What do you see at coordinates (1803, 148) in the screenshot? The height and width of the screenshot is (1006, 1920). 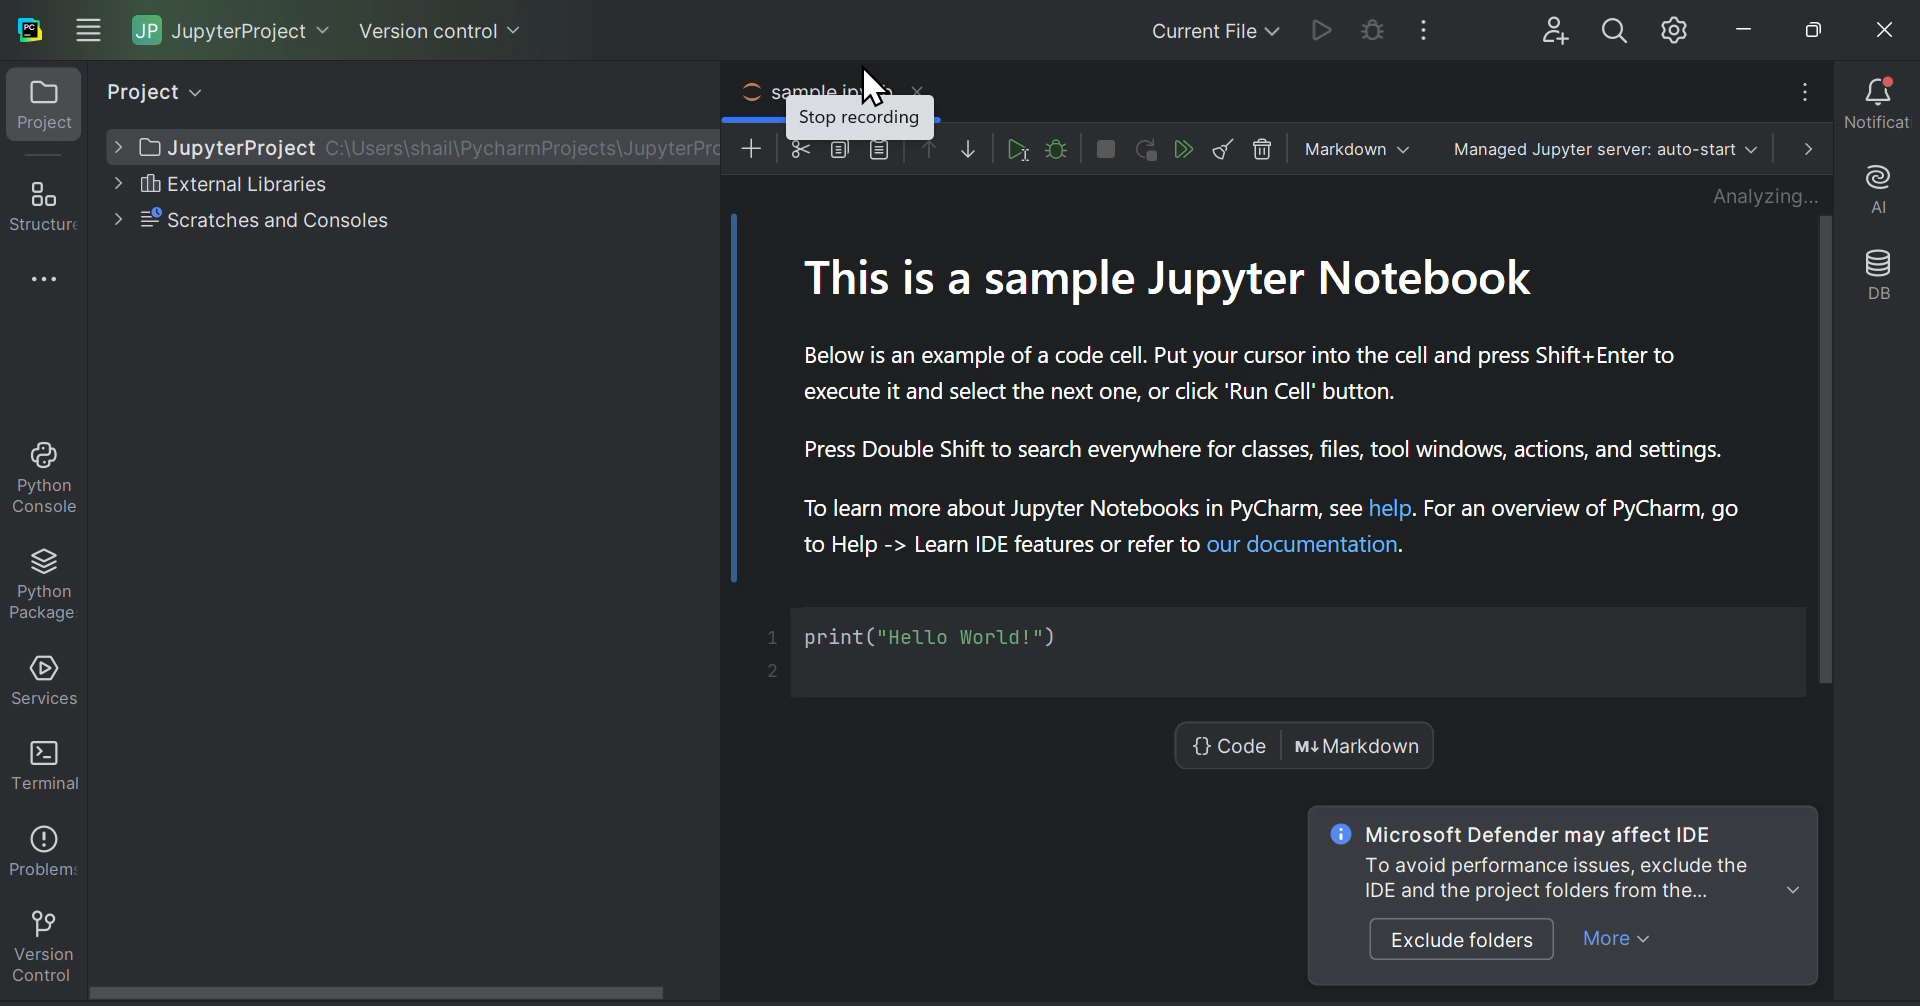 I see `next` at bounding box center [1803, 148].